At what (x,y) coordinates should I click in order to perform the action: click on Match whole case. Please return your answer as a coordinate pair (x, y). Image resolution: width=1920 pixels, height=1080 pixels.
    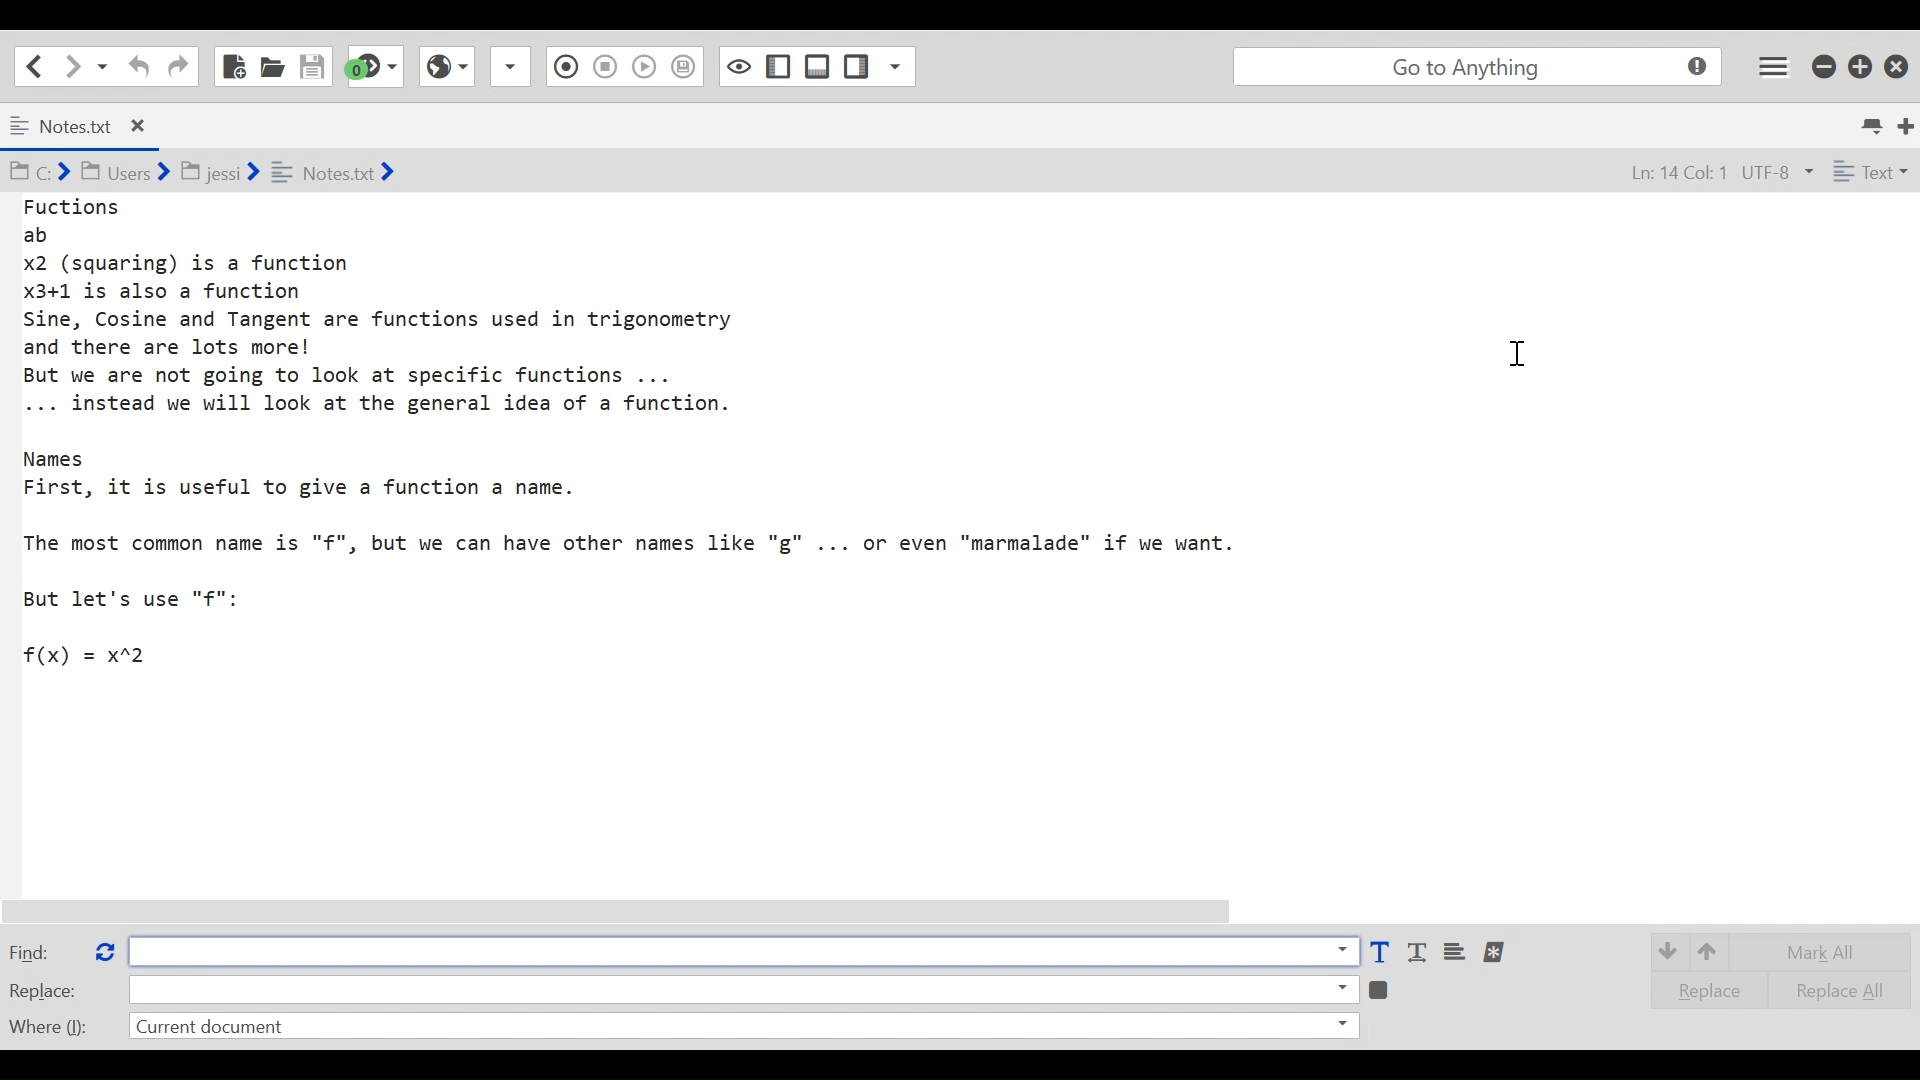
    Looking at the image, I should click on (1420, 953).